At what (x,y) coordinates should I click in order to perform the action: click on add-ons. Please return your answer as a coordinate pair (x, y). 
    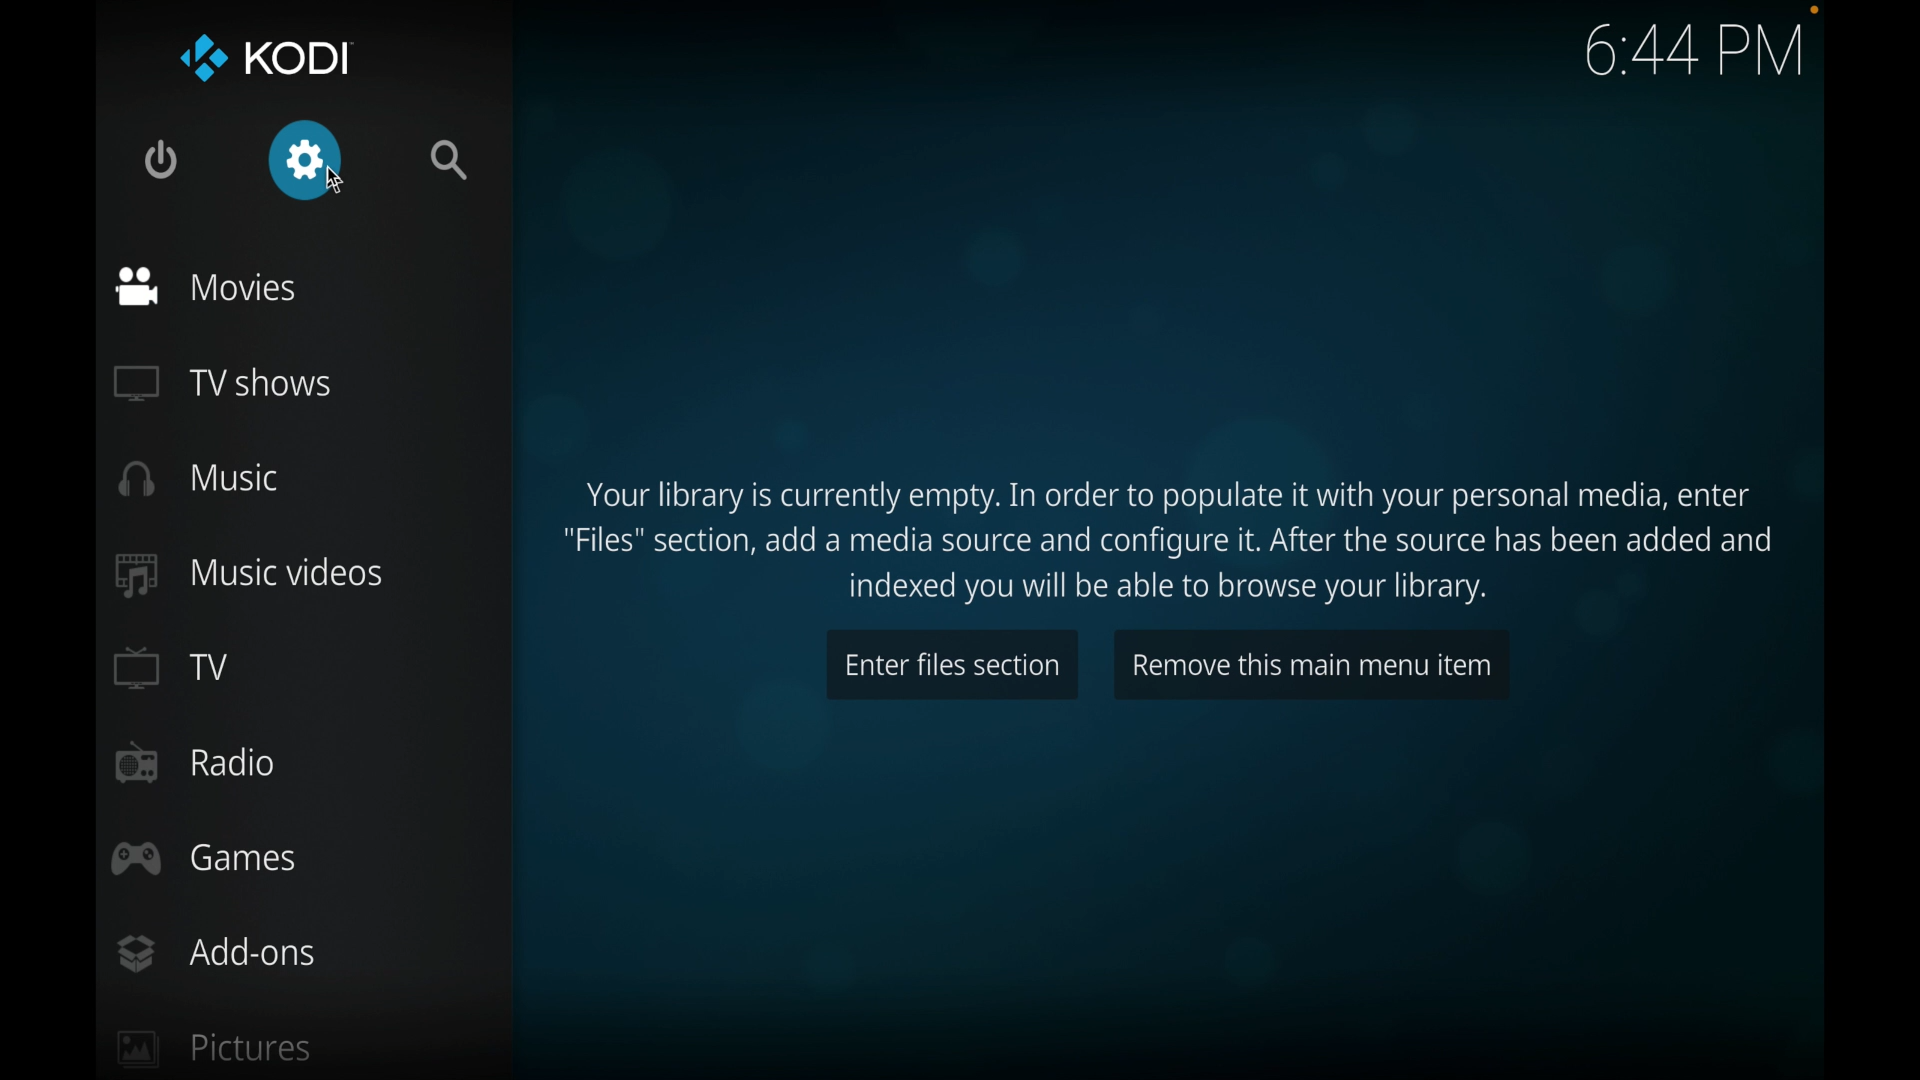
    Looking at the image, I should click on (217, 954).